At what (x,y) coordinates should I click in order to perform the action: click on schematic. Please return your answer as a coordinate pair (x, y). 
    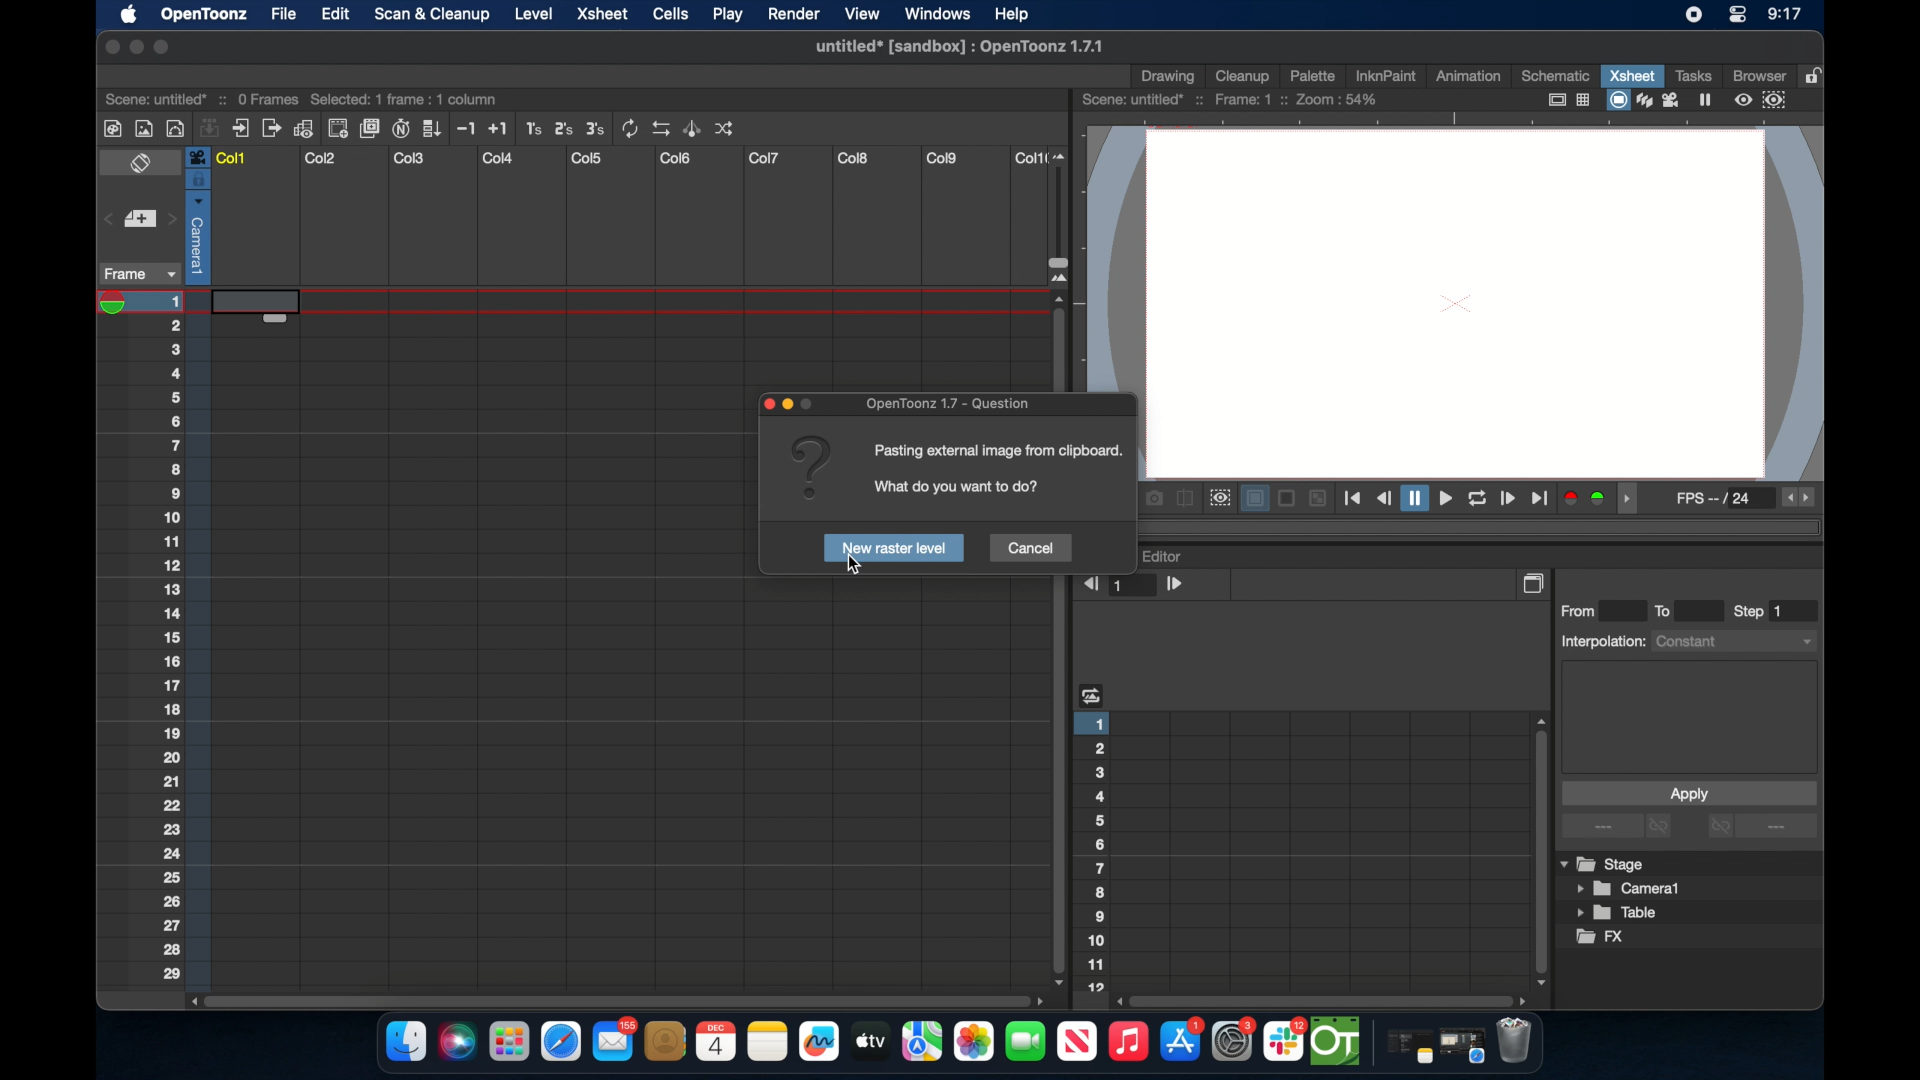
    Looking at the image, I should click on (1556, 75).